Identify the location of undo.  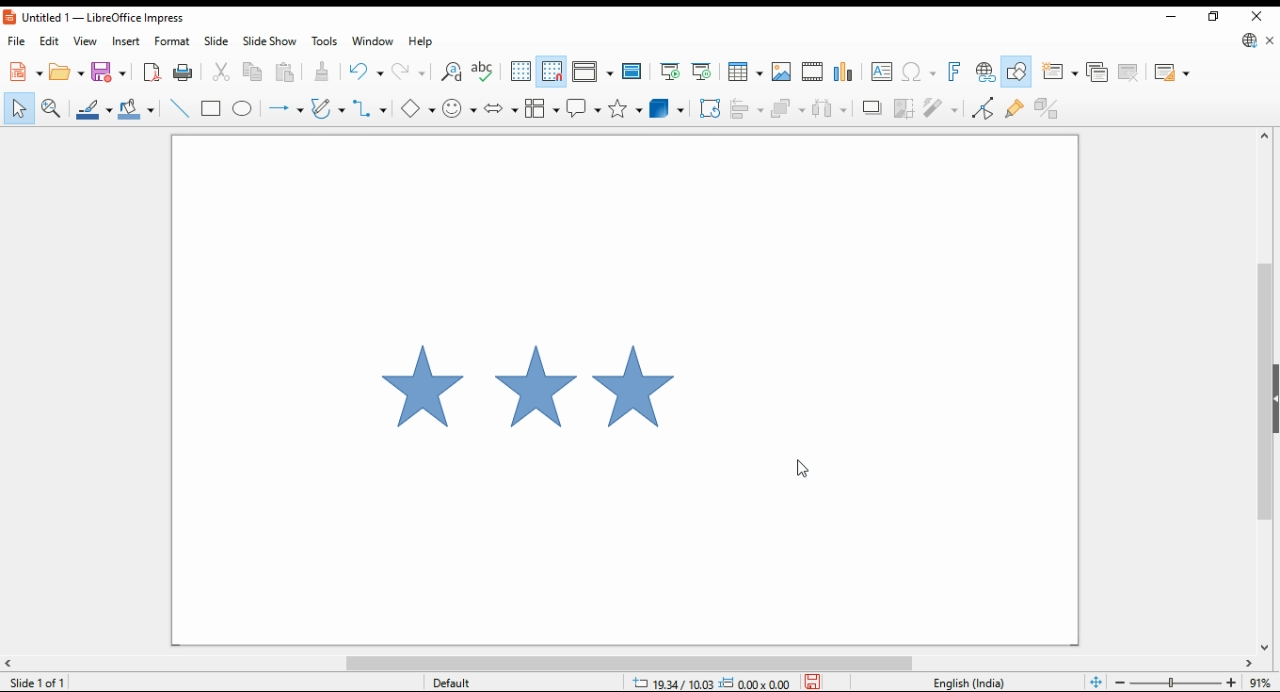
(367, 70).